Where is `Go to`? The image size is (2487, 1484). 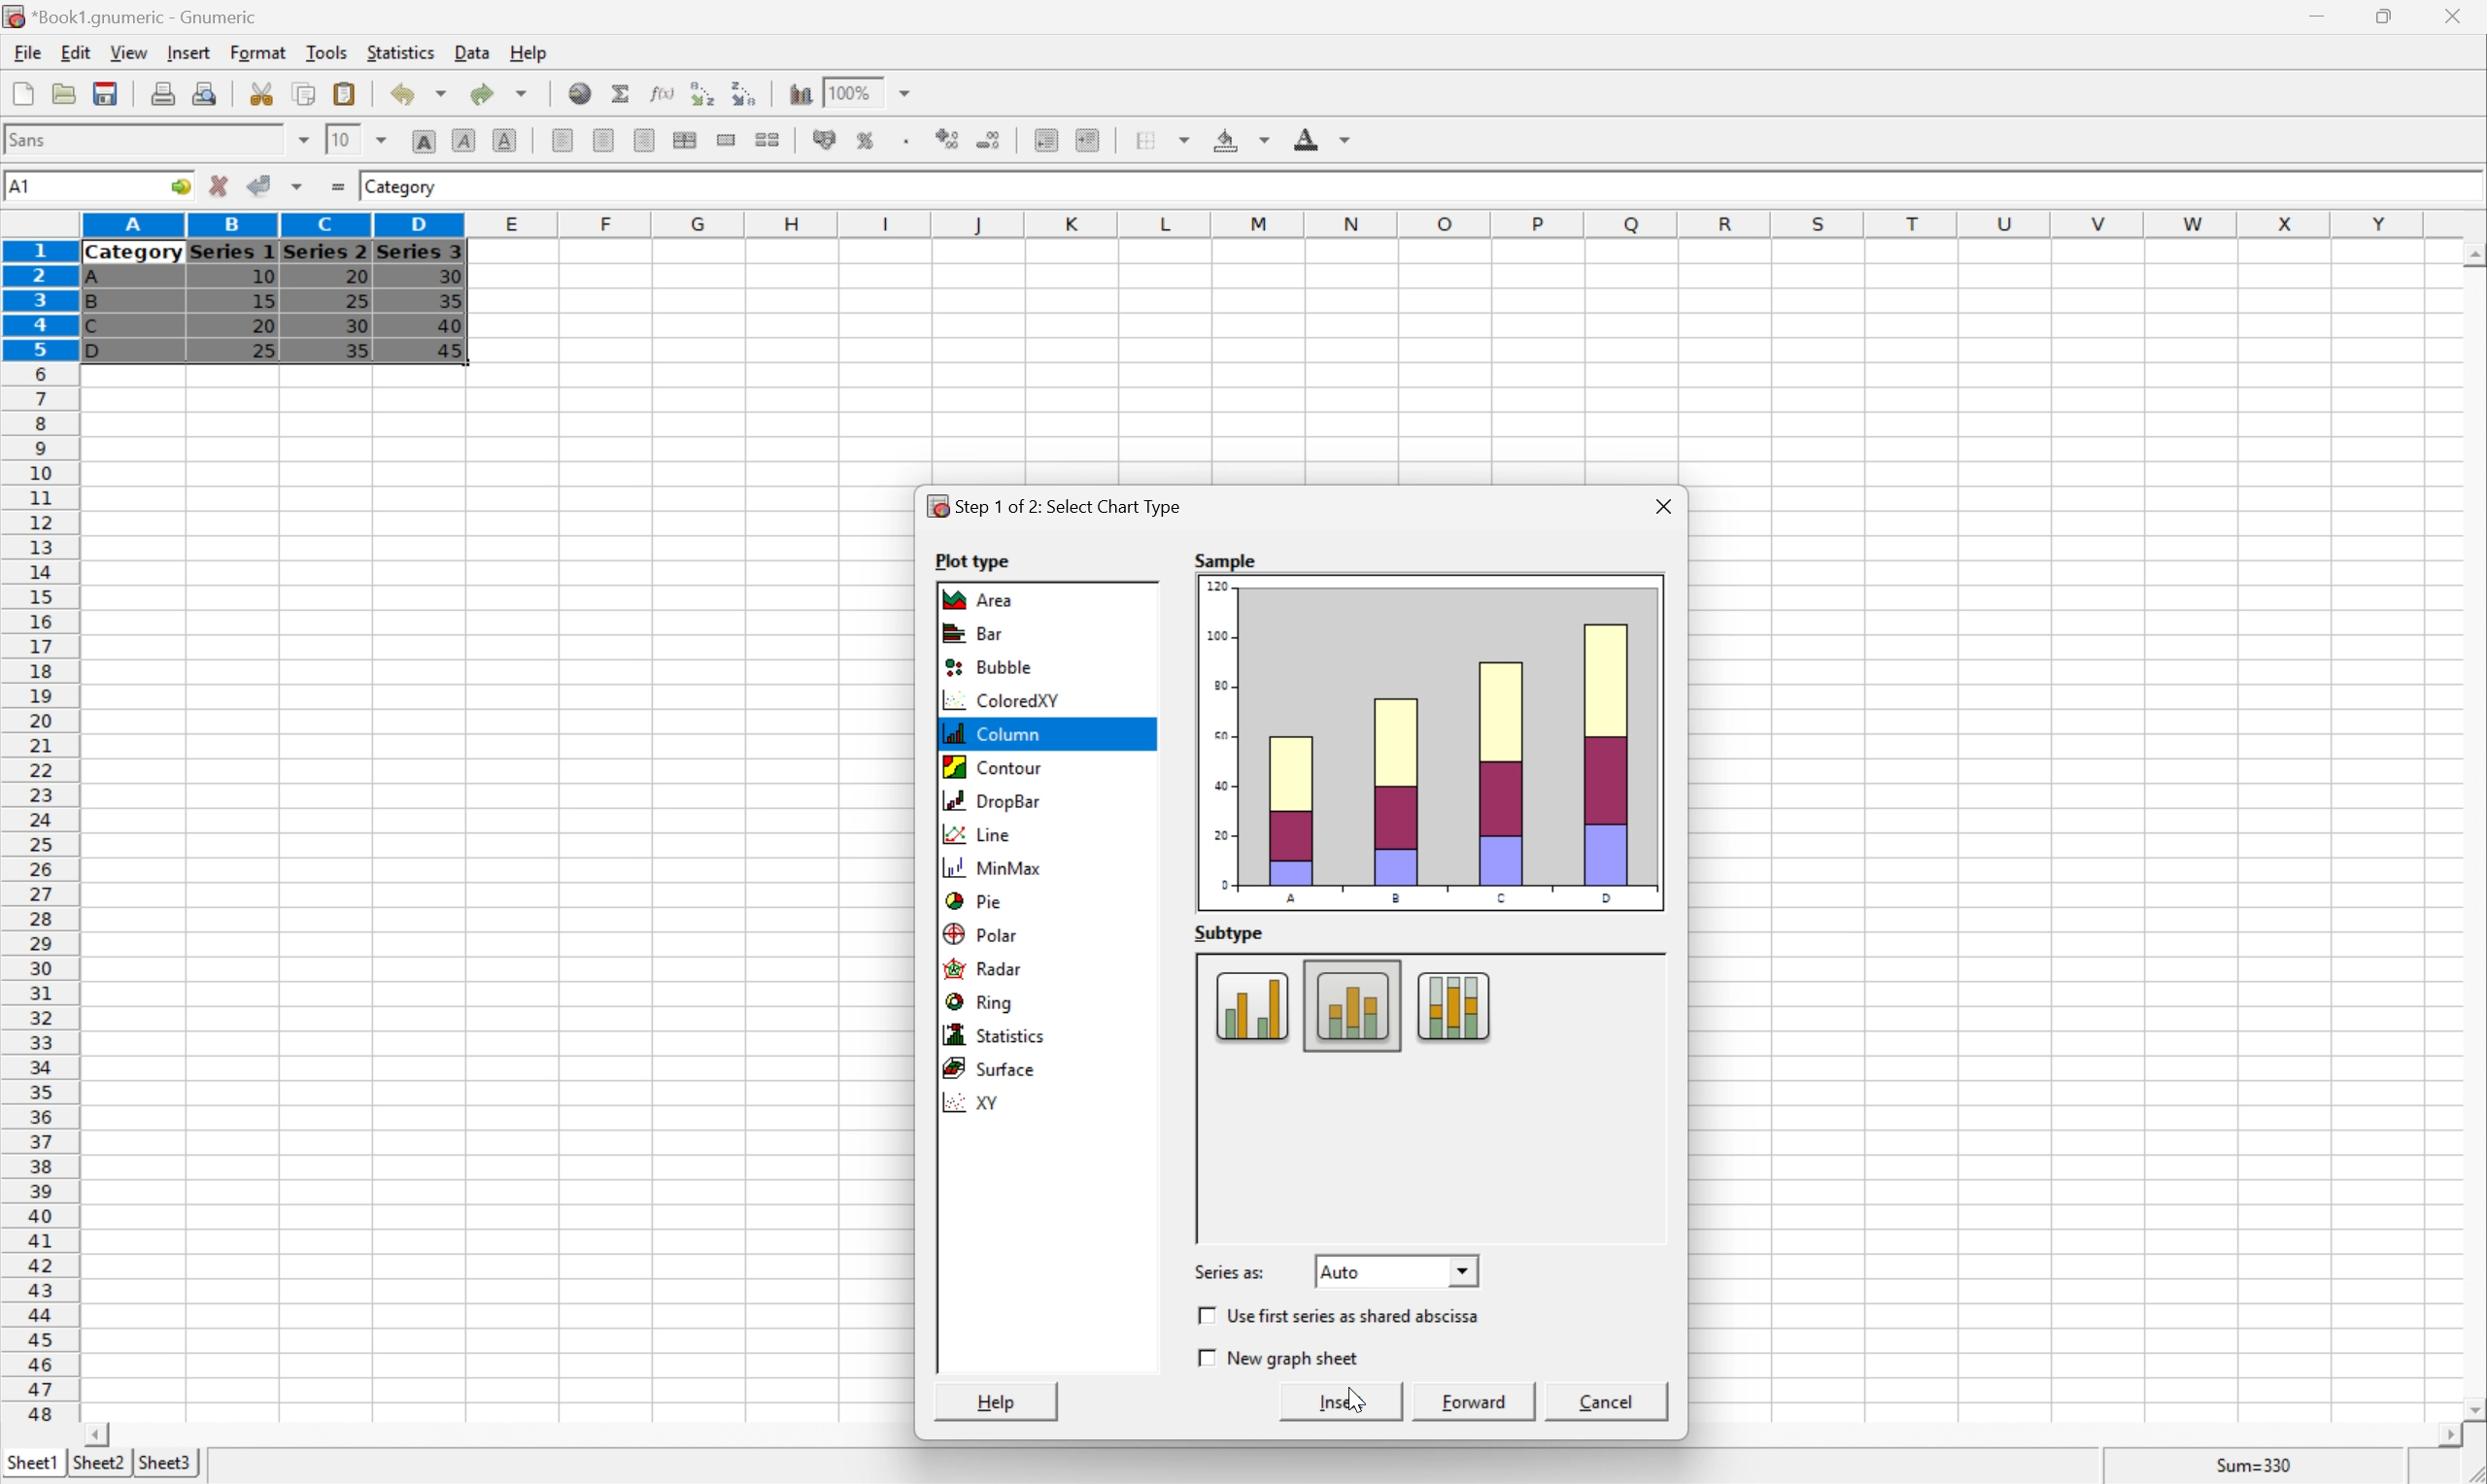
Go to is located at coordinates (177, 186).